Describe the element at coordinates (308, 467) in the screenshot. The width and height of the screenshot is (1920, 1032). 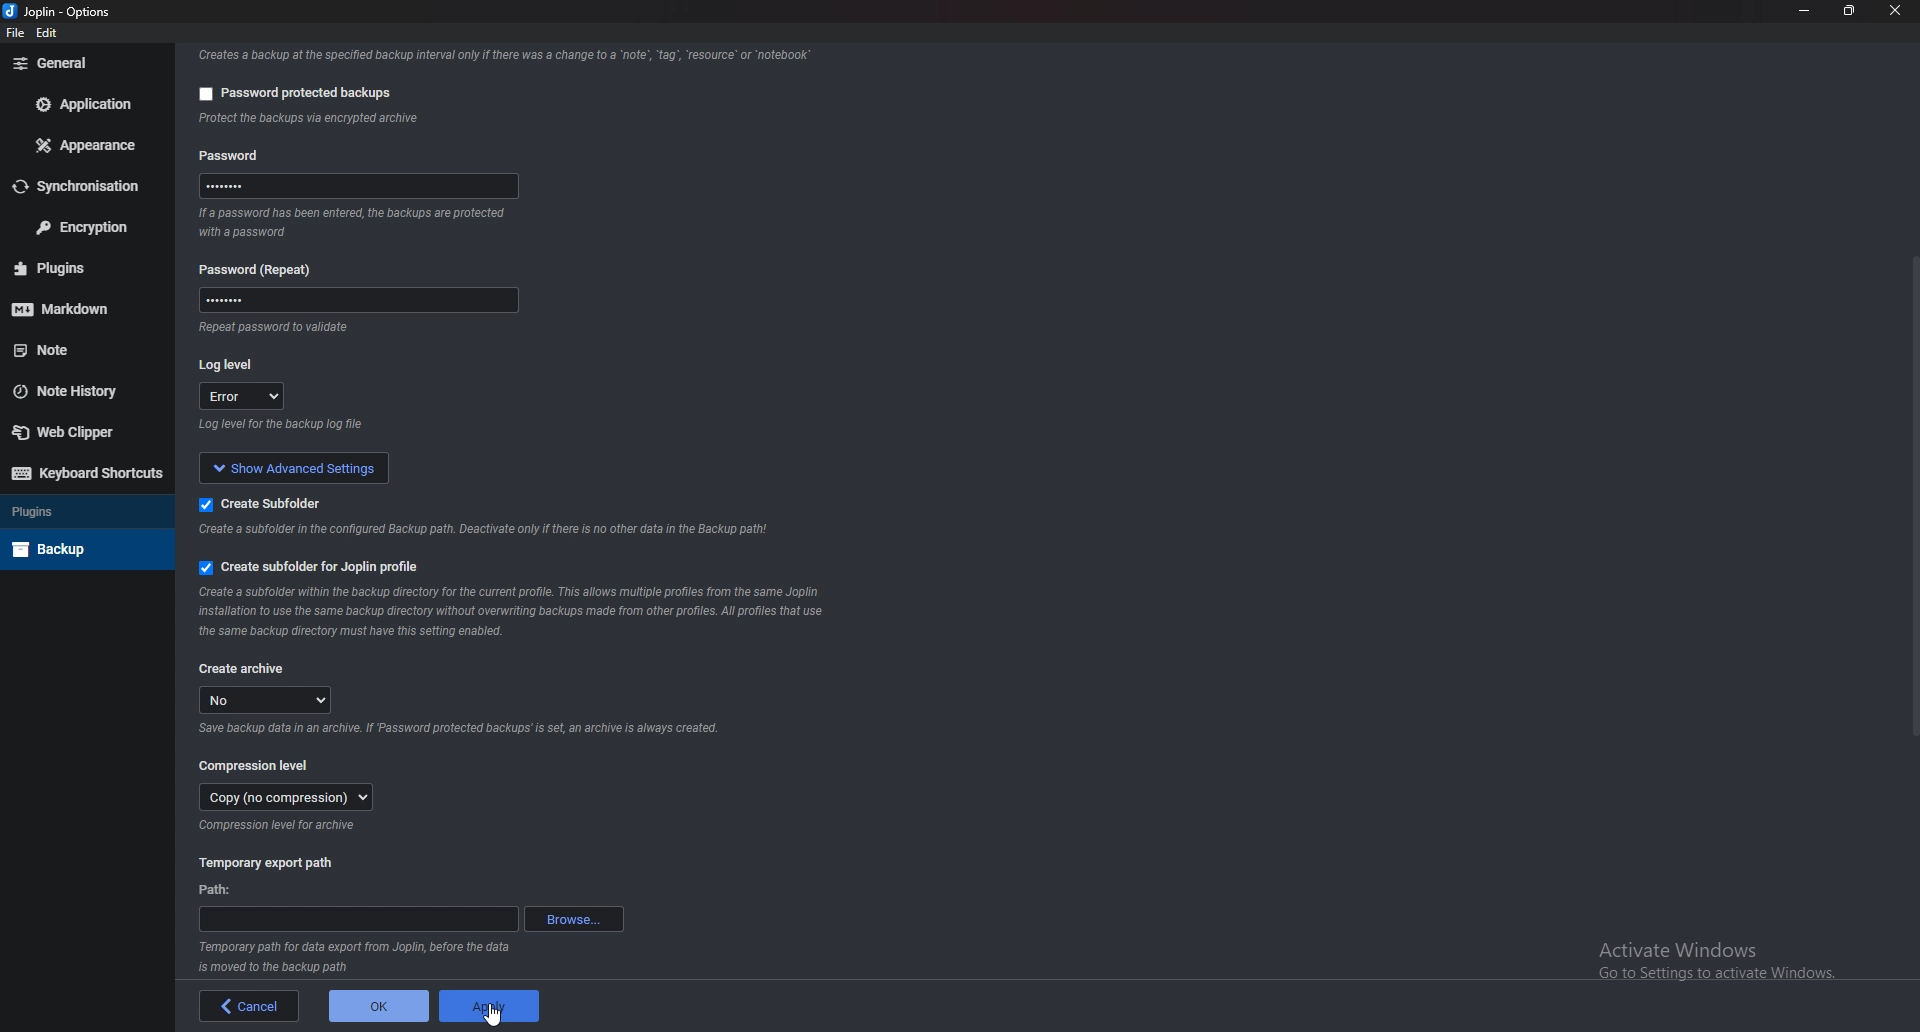
I see `show advanced setting` at that location.